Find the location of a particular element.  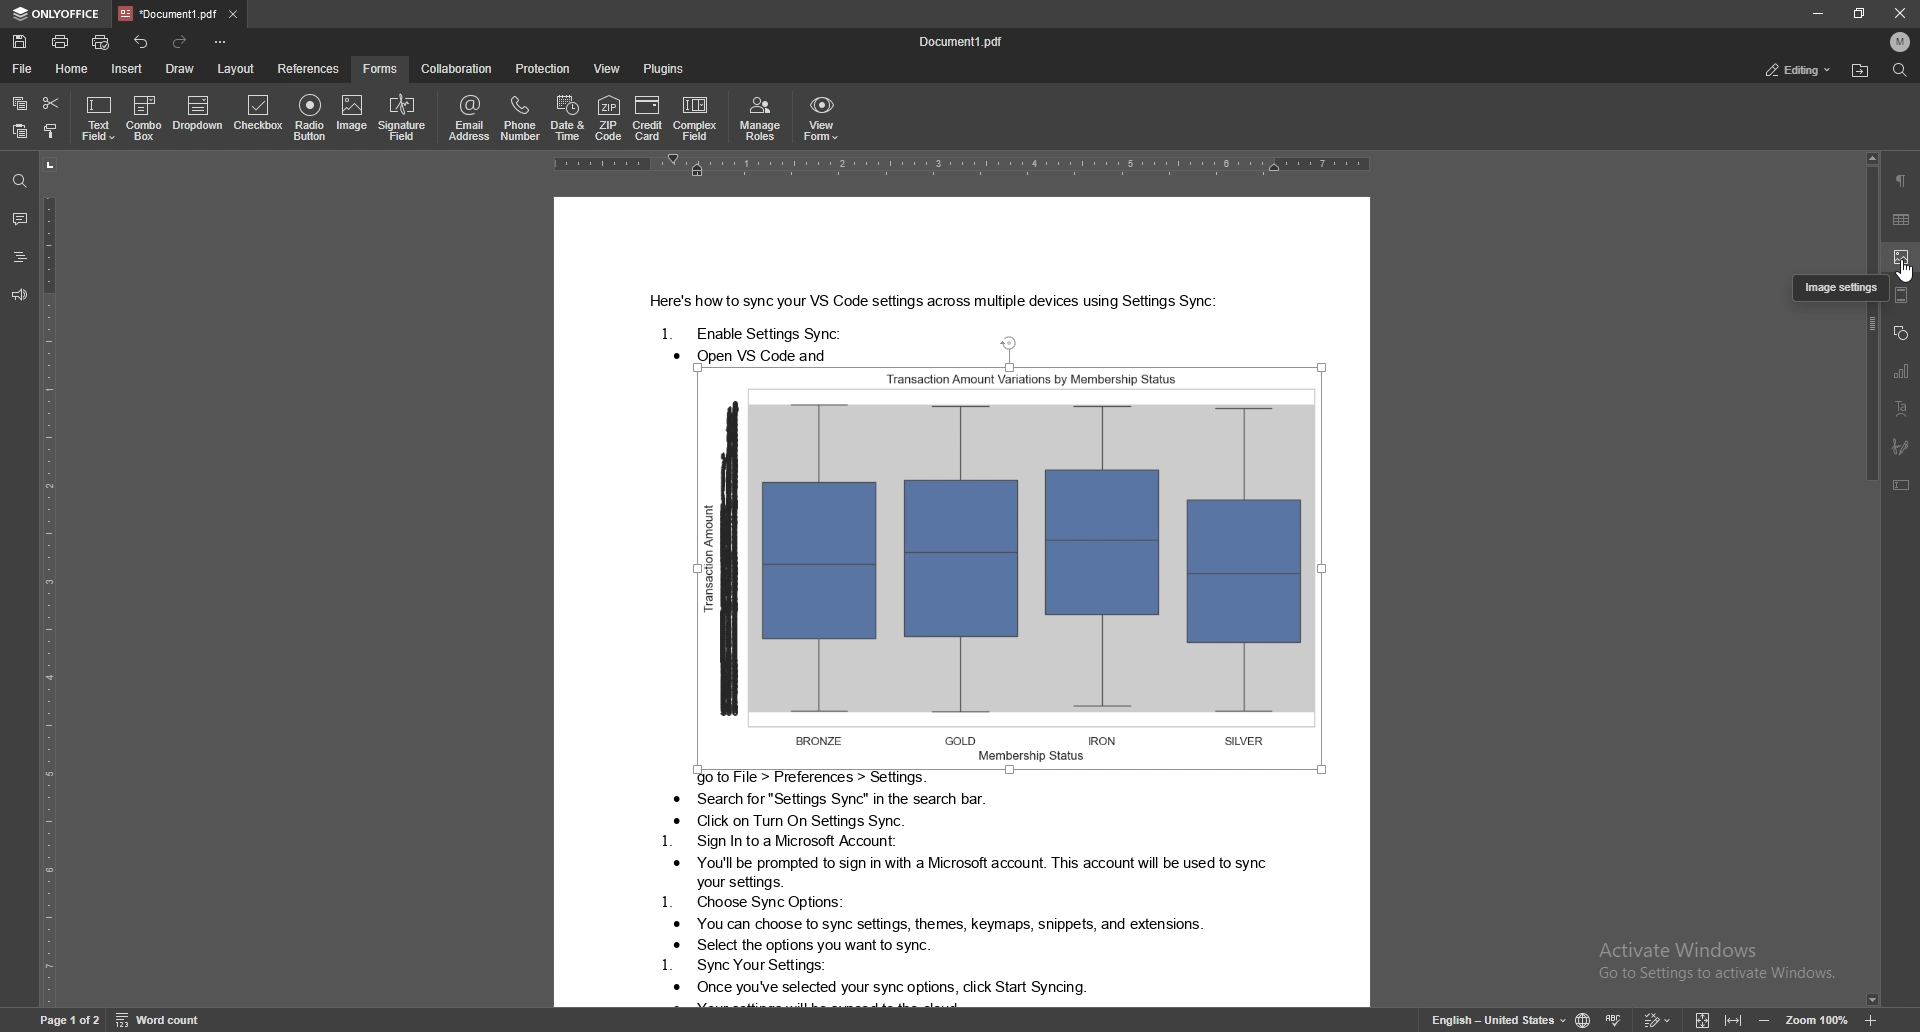

zoom is located at coordinates (1817, 1019).